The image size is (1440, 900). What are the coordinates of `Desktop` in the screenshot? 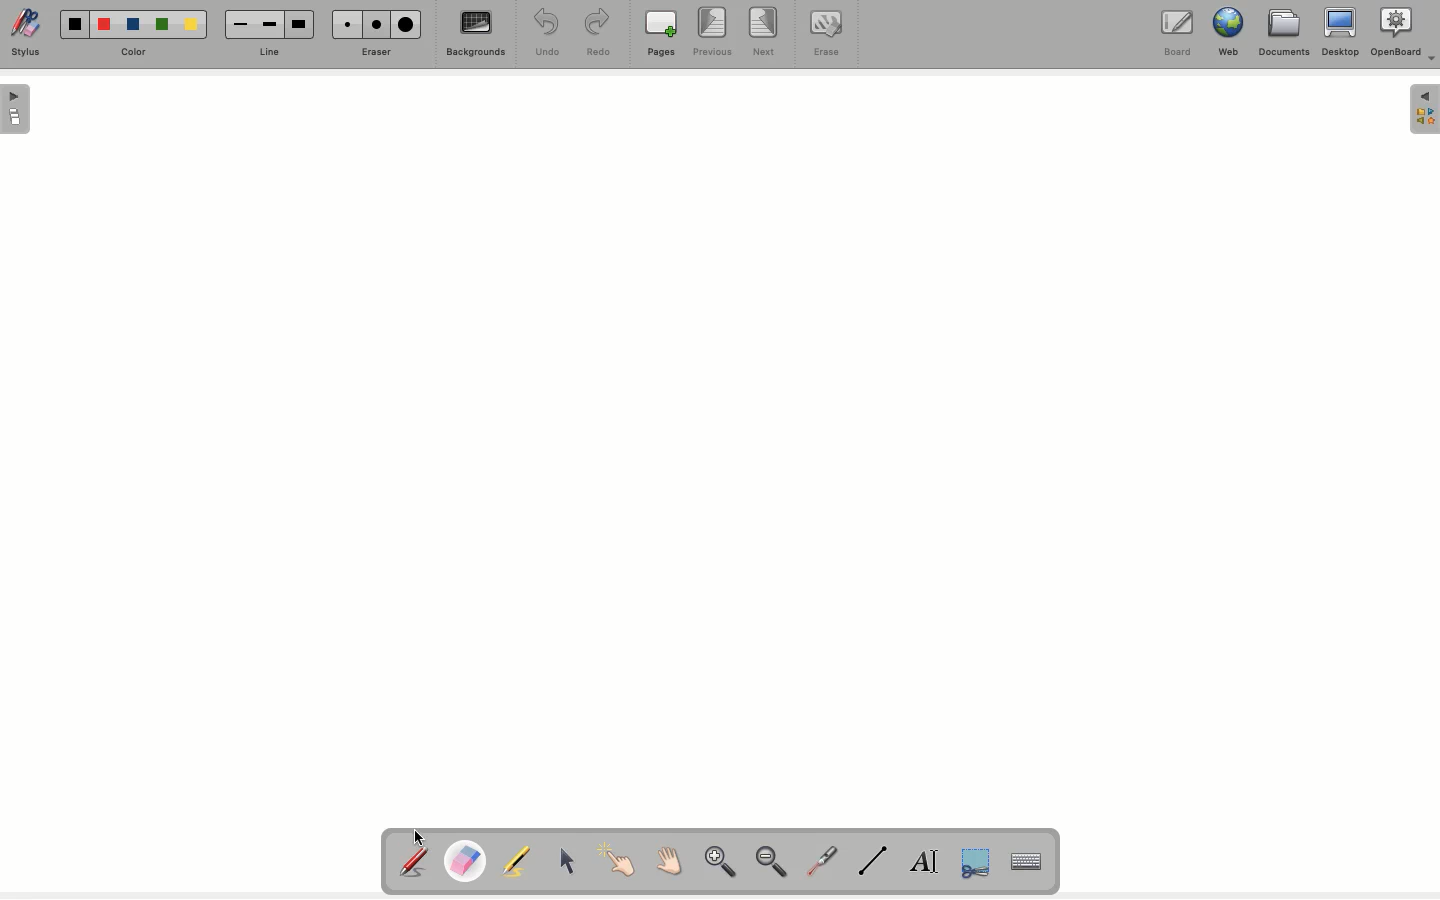 It's located at (1339, 34).